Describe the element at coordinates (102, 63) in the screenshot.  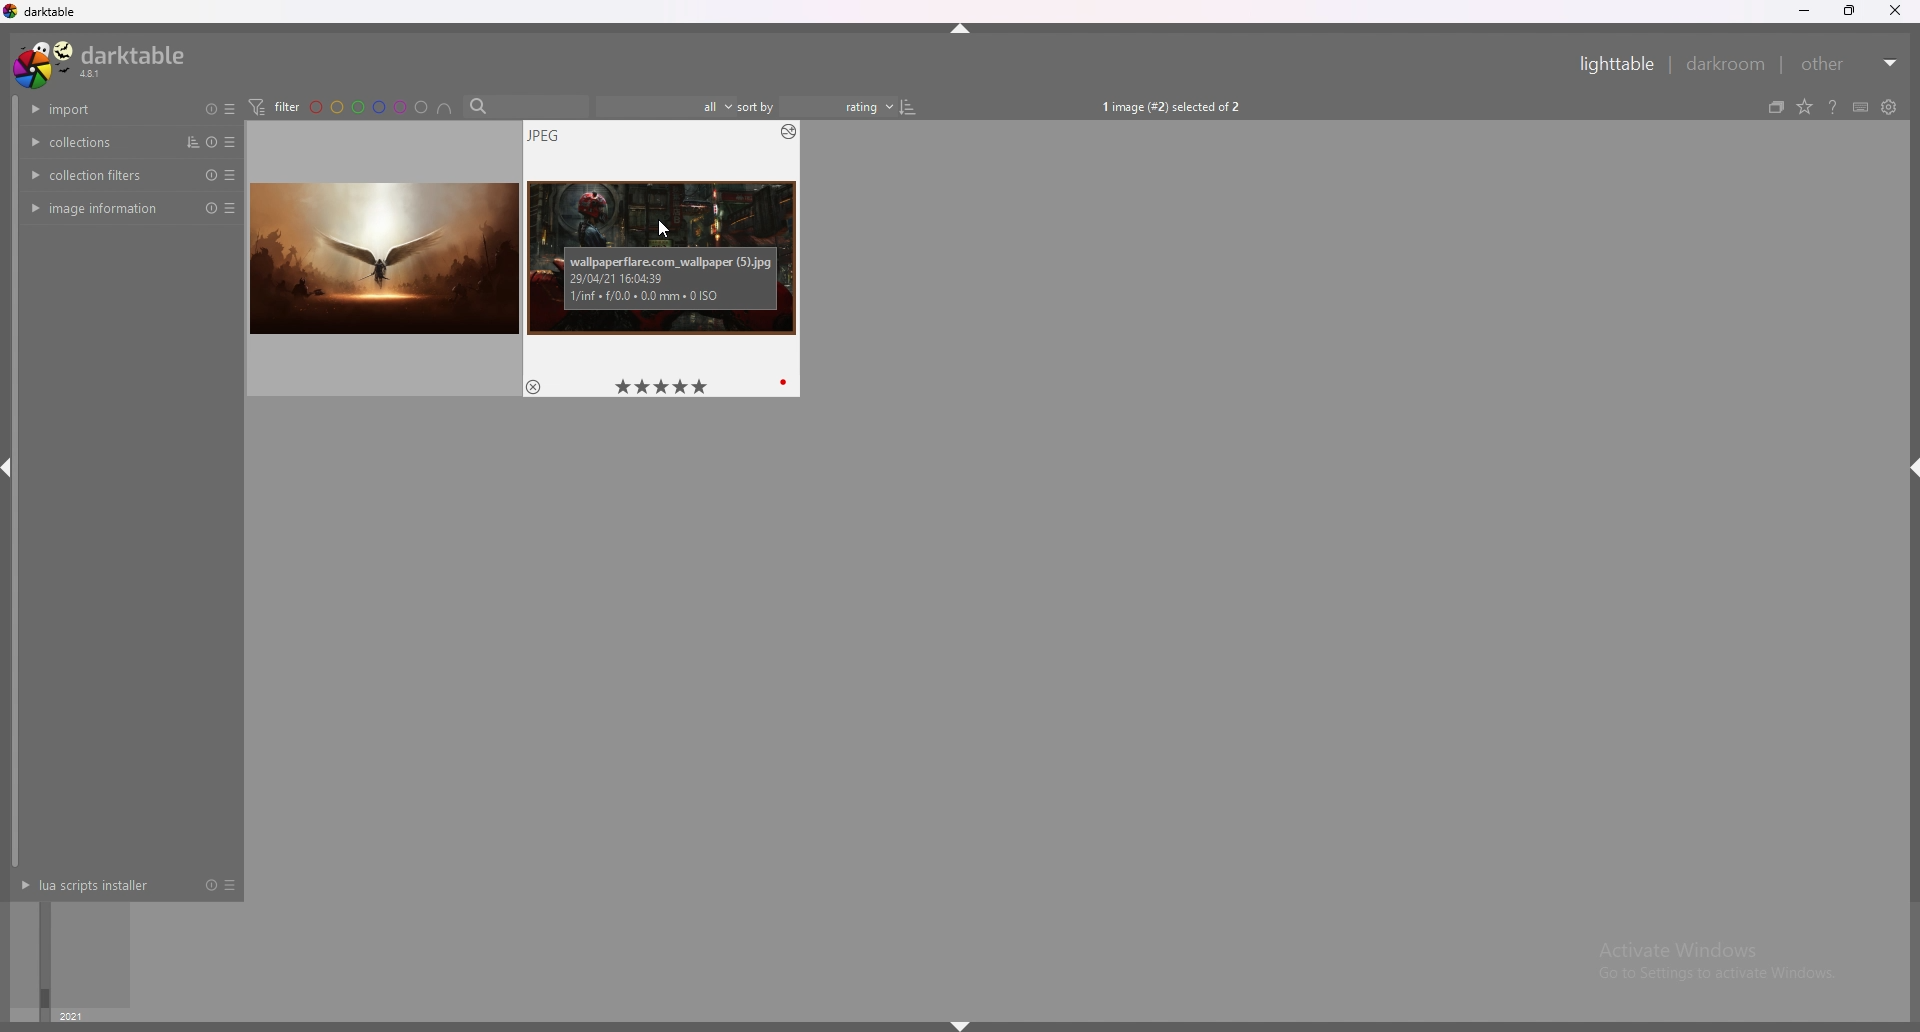
I see `darktable 4.8.1` at that location.